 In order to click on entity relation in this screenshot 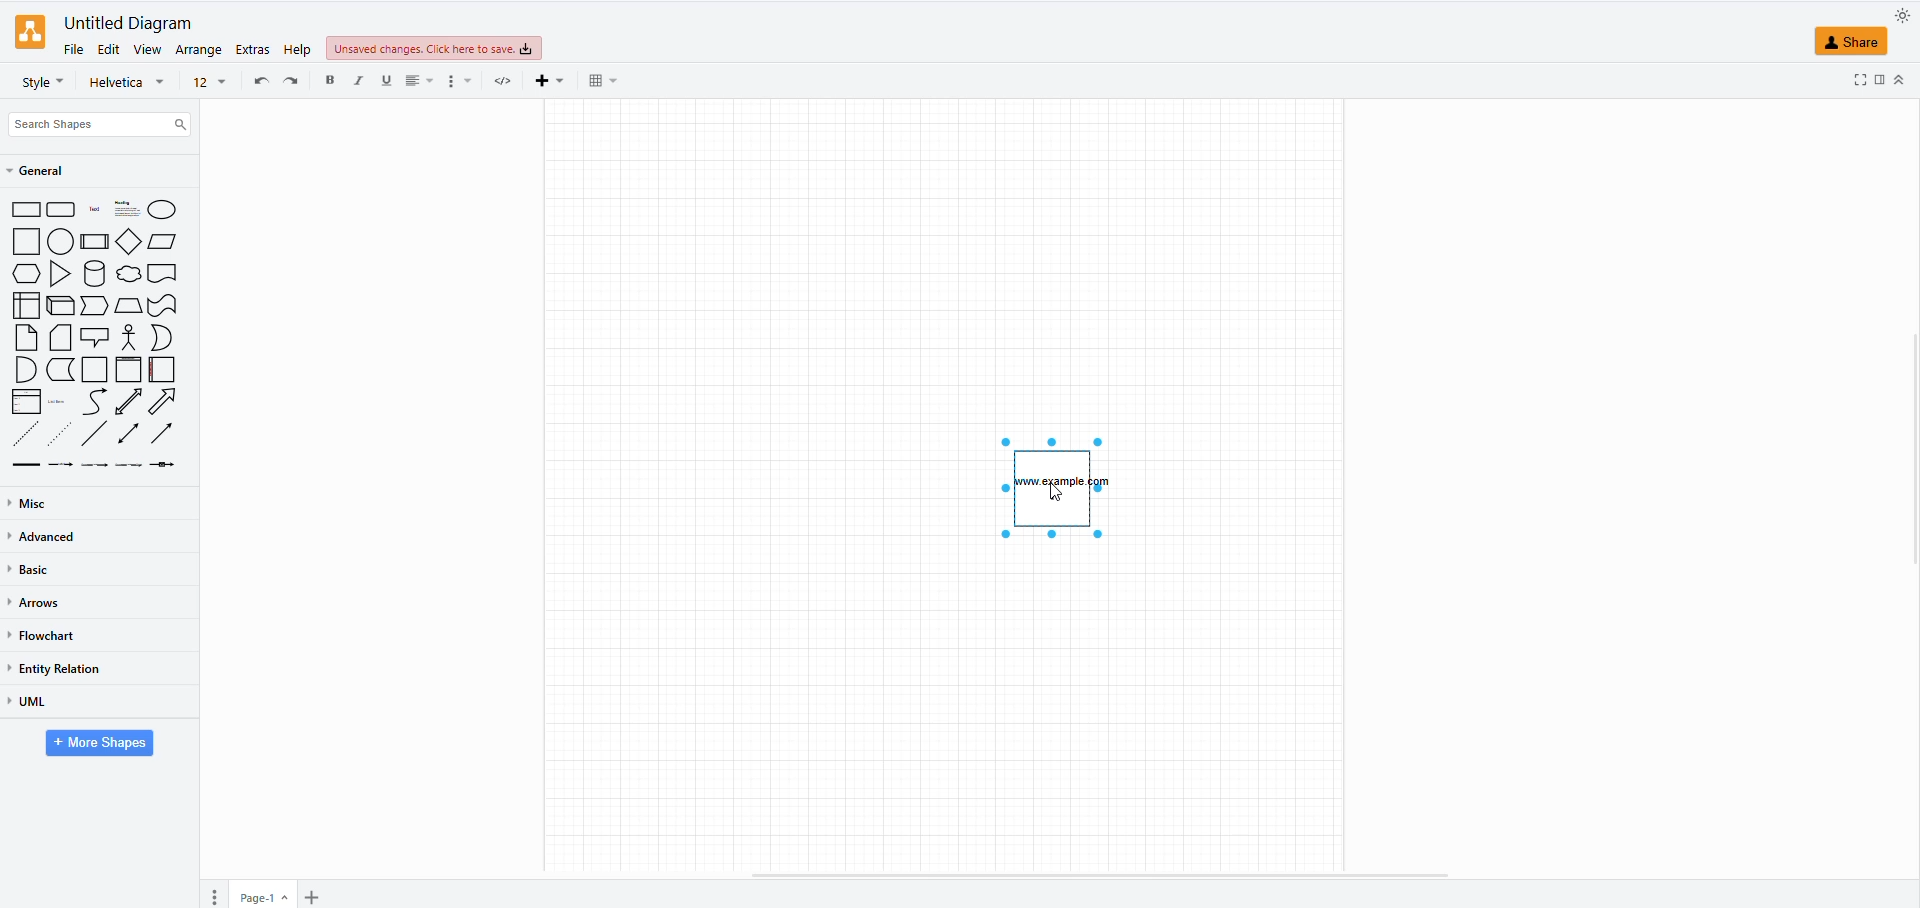, I will do `click(60, 668)`.